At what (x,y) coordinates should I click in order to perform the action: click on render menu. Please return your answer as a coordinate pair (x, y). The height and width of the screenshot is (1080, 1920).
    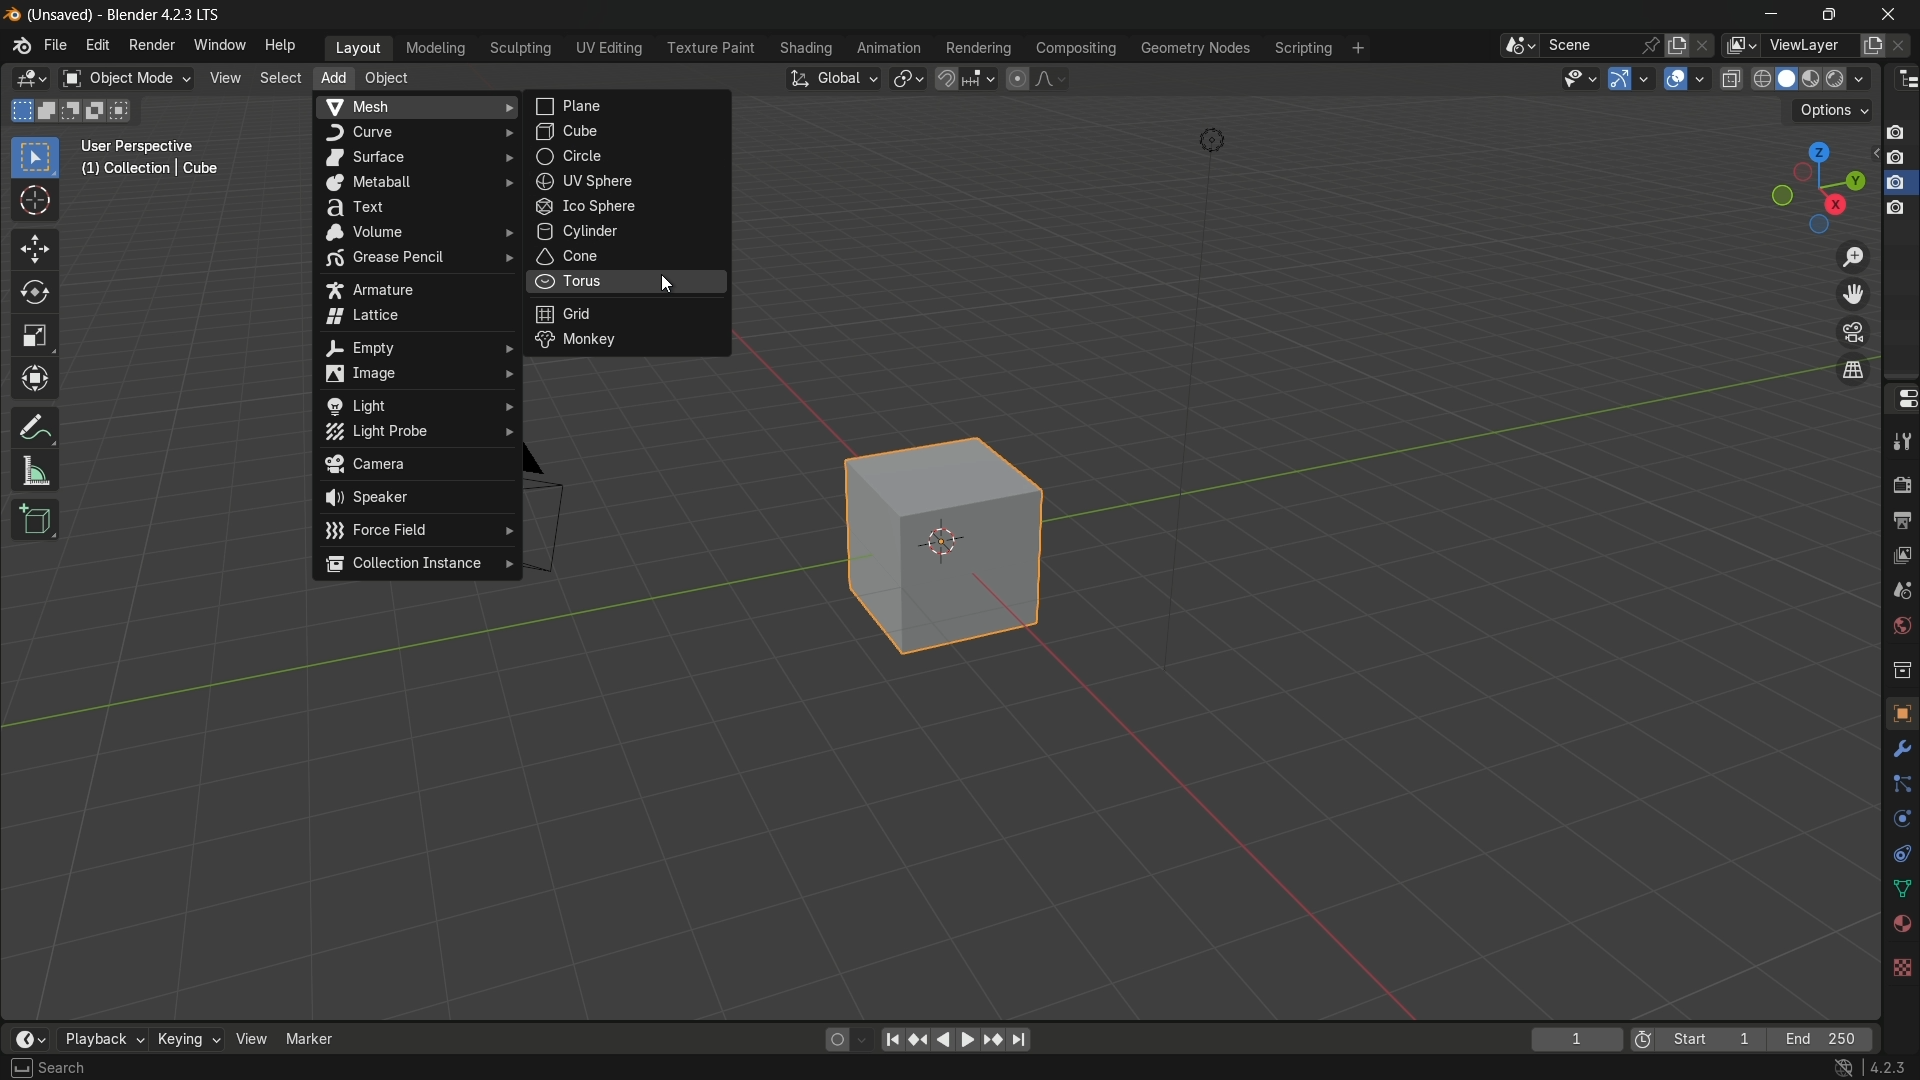
    Looking at the image, I should click on (152, 45).